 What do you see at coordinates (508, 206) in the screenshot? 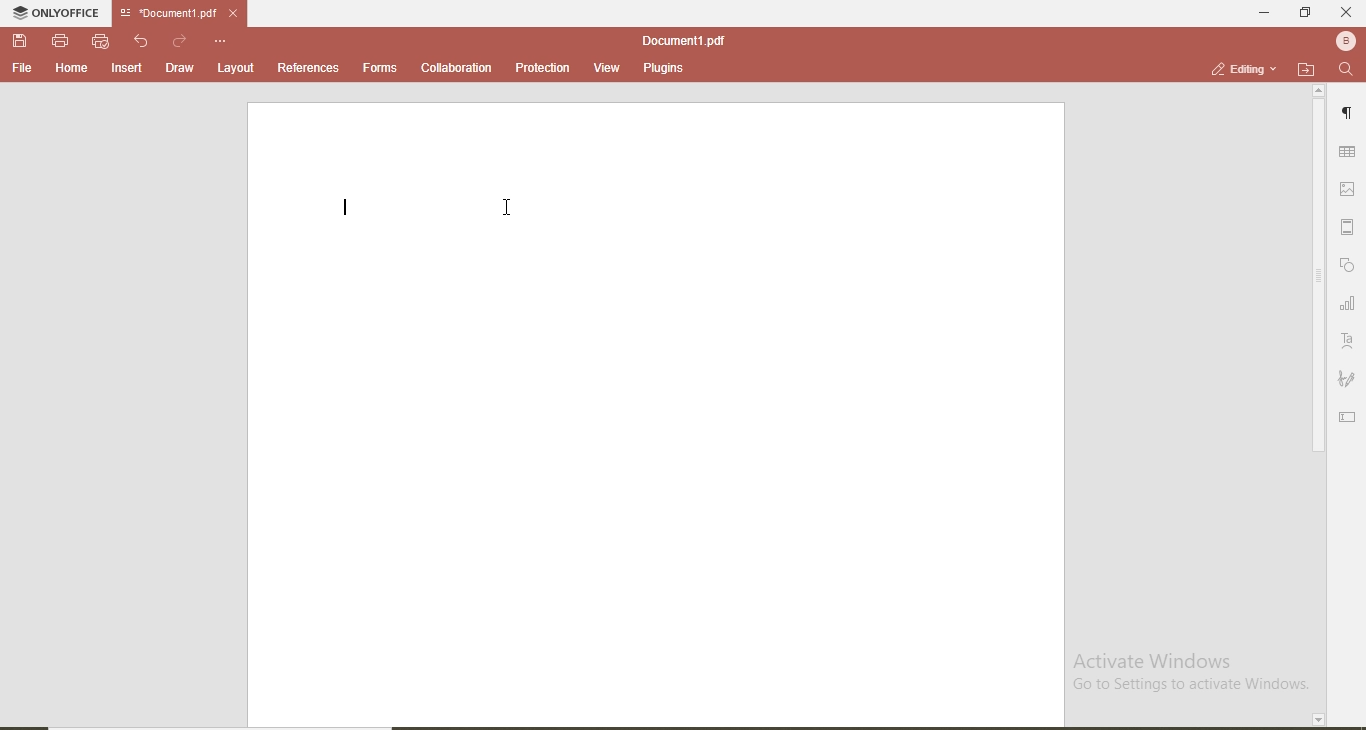
I see `cursor` at bounding box center [508, 206].